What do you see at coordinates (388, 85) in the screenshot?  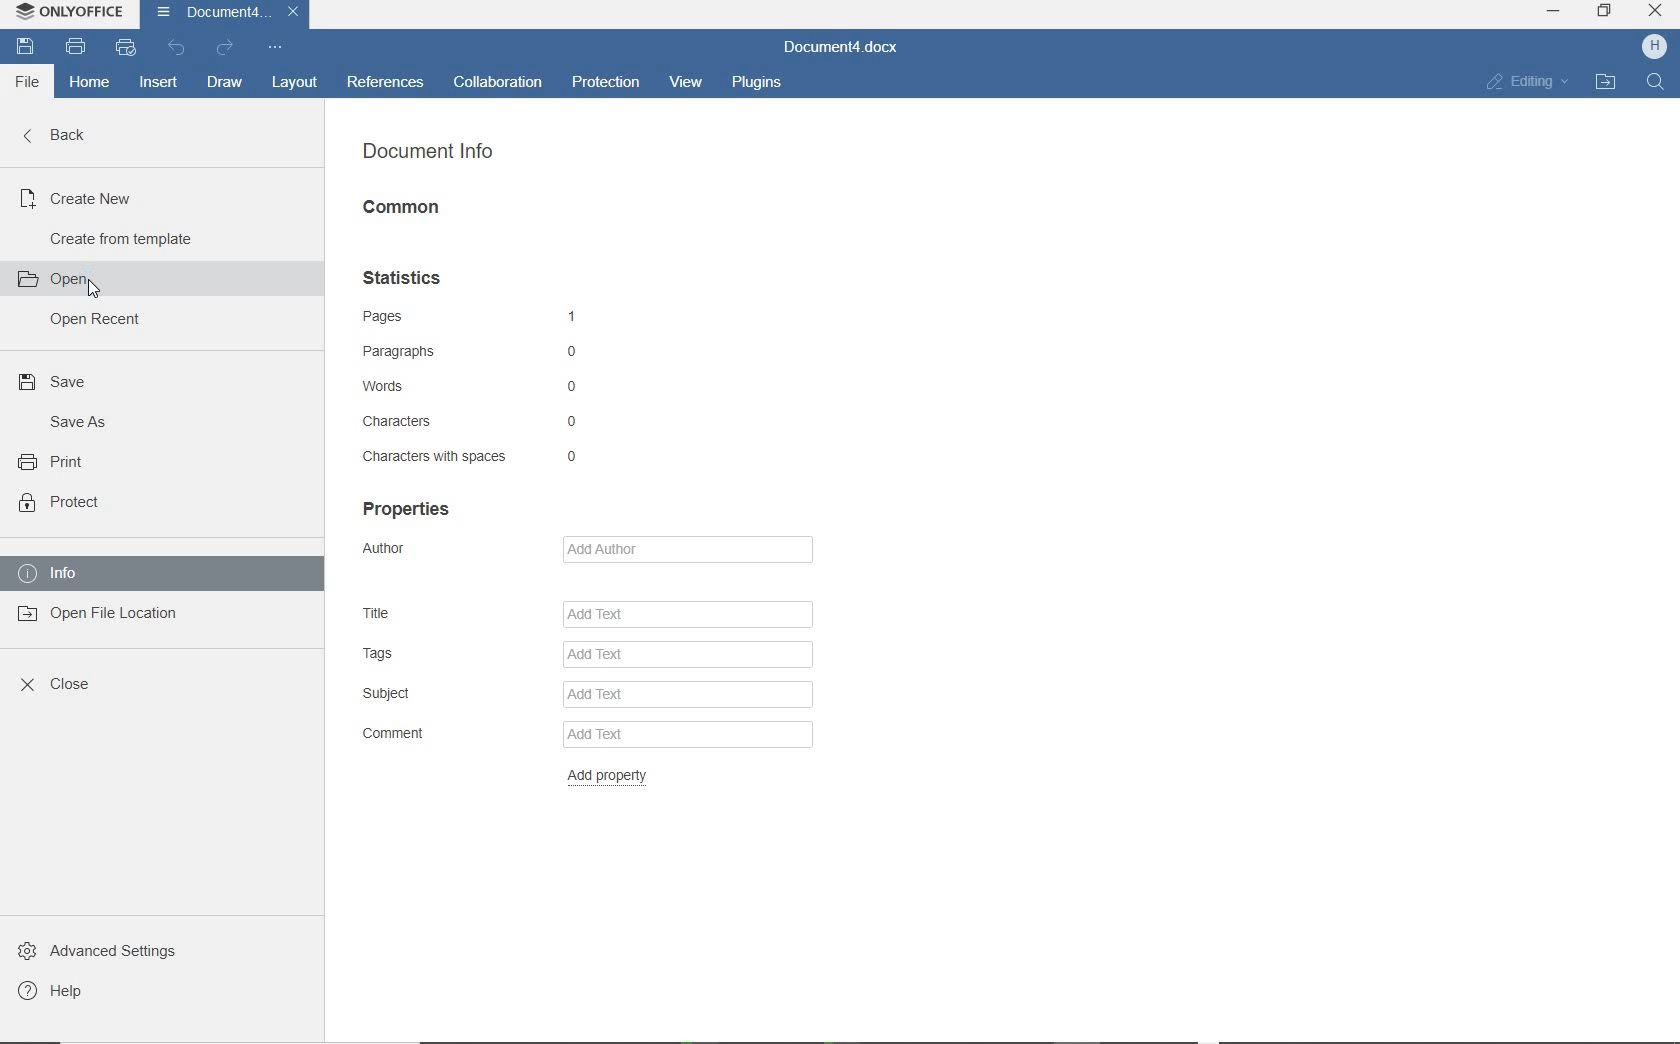 I see `references` at bounding box center [388, 85].